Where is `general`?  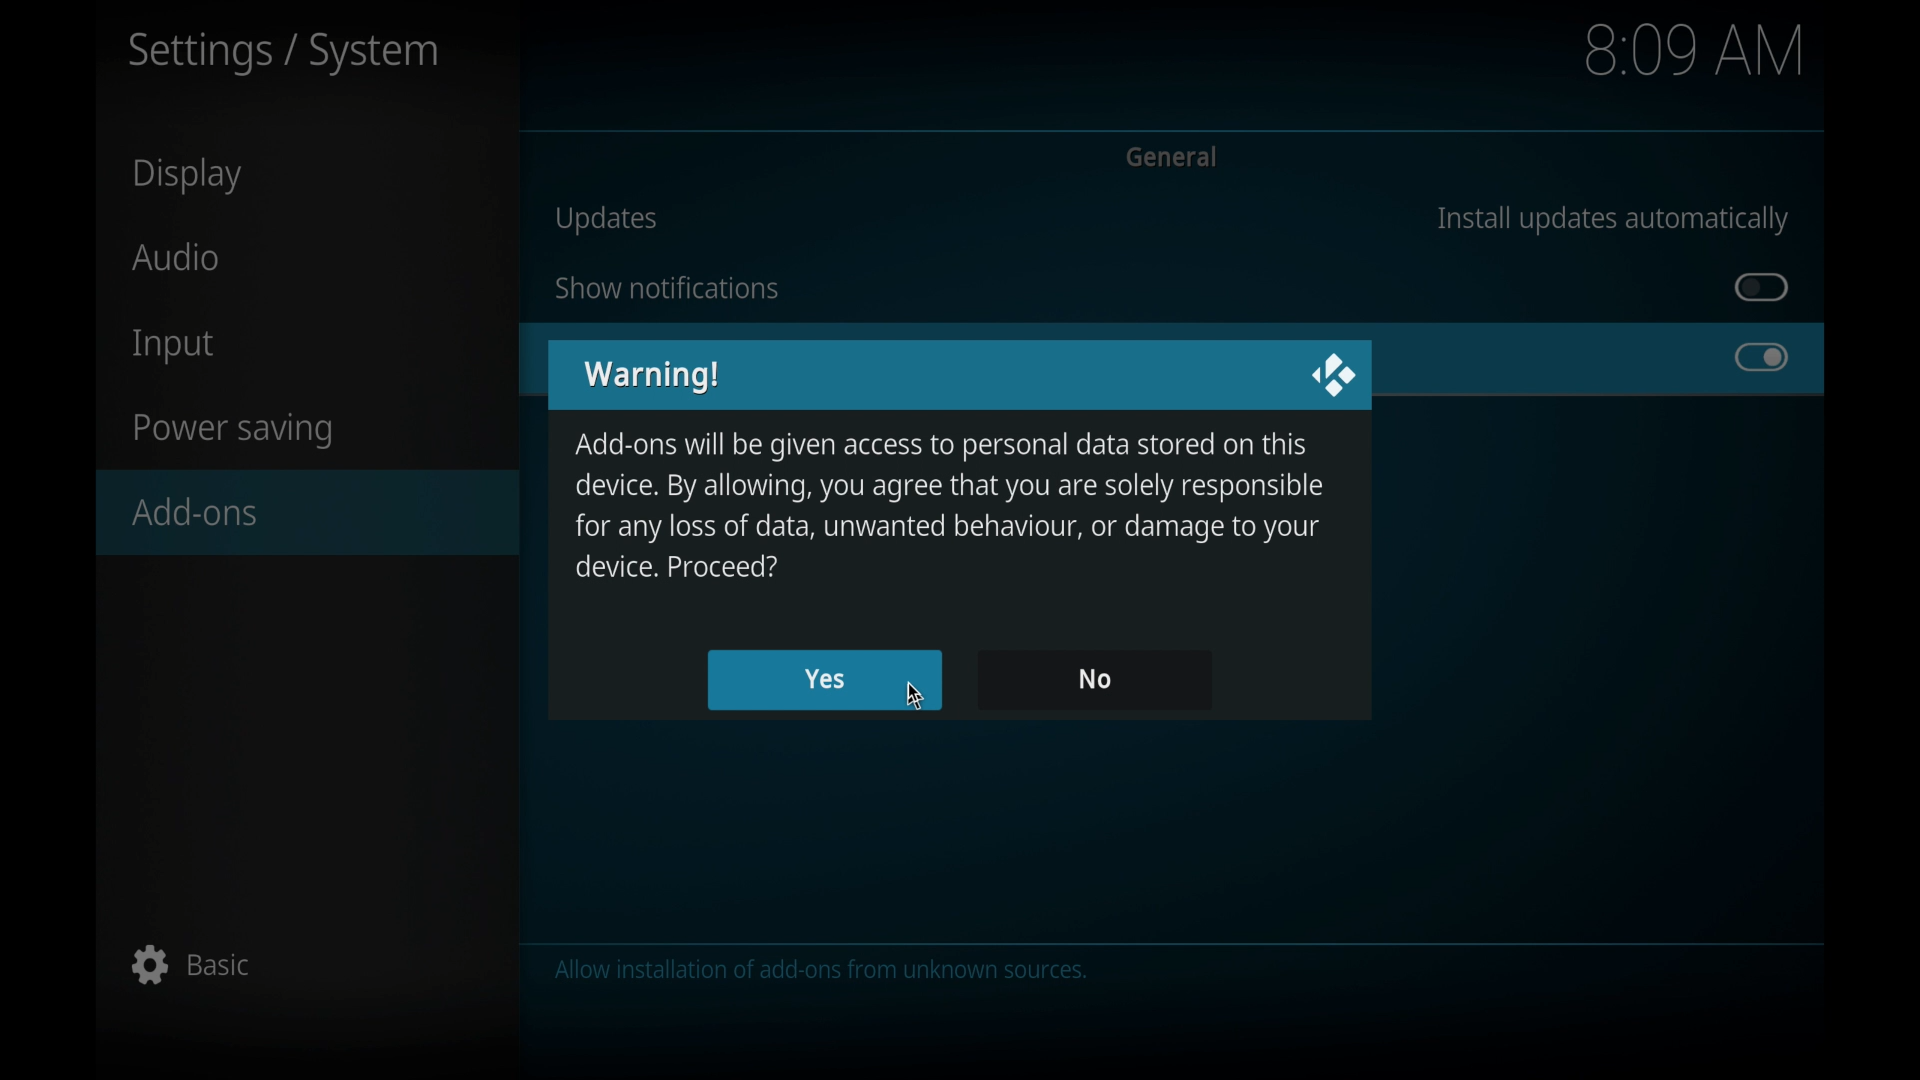
general is located at coordinates (1175, 157).